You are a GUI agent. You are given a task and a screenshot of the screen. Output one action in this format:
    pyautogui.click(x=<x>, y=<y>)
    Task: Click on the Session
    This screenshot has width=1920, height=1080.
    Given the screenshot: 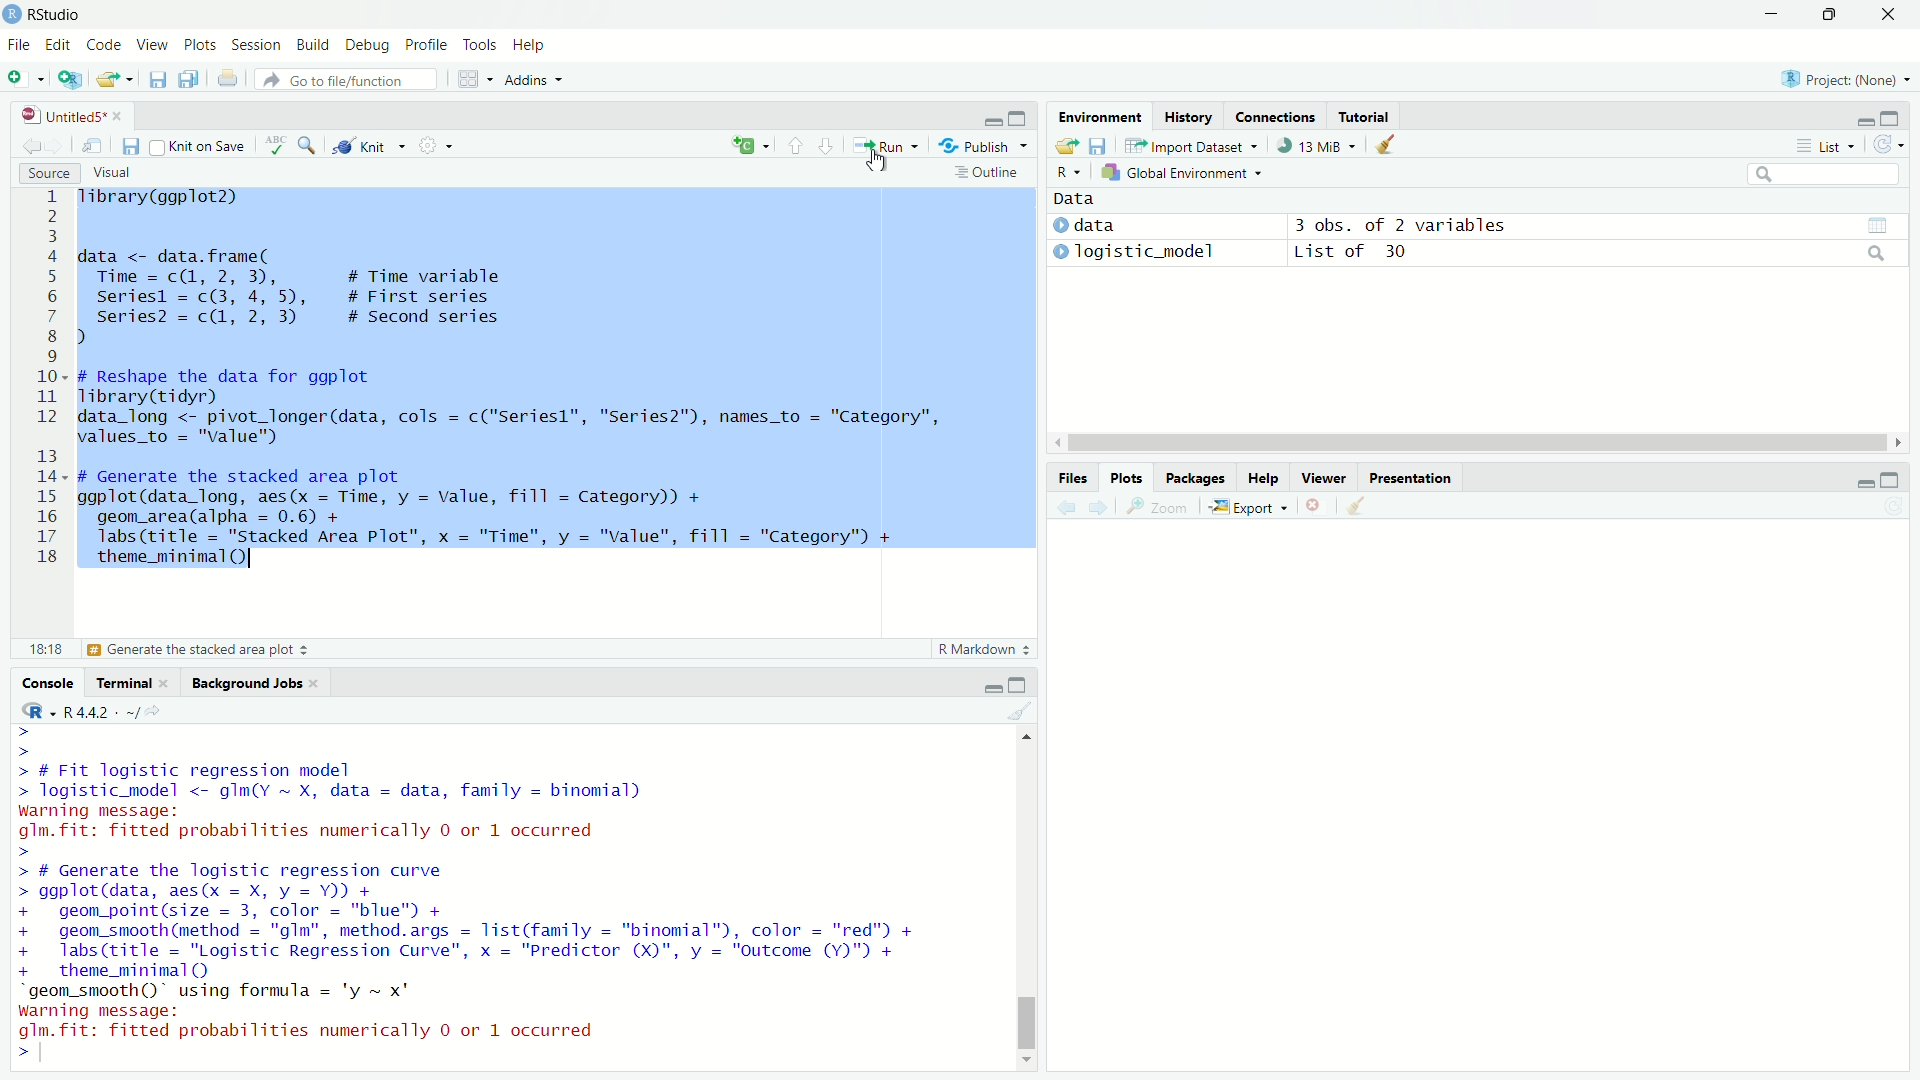 What is the action you would take?
    pyautogui.click(x=255, y=45)
    